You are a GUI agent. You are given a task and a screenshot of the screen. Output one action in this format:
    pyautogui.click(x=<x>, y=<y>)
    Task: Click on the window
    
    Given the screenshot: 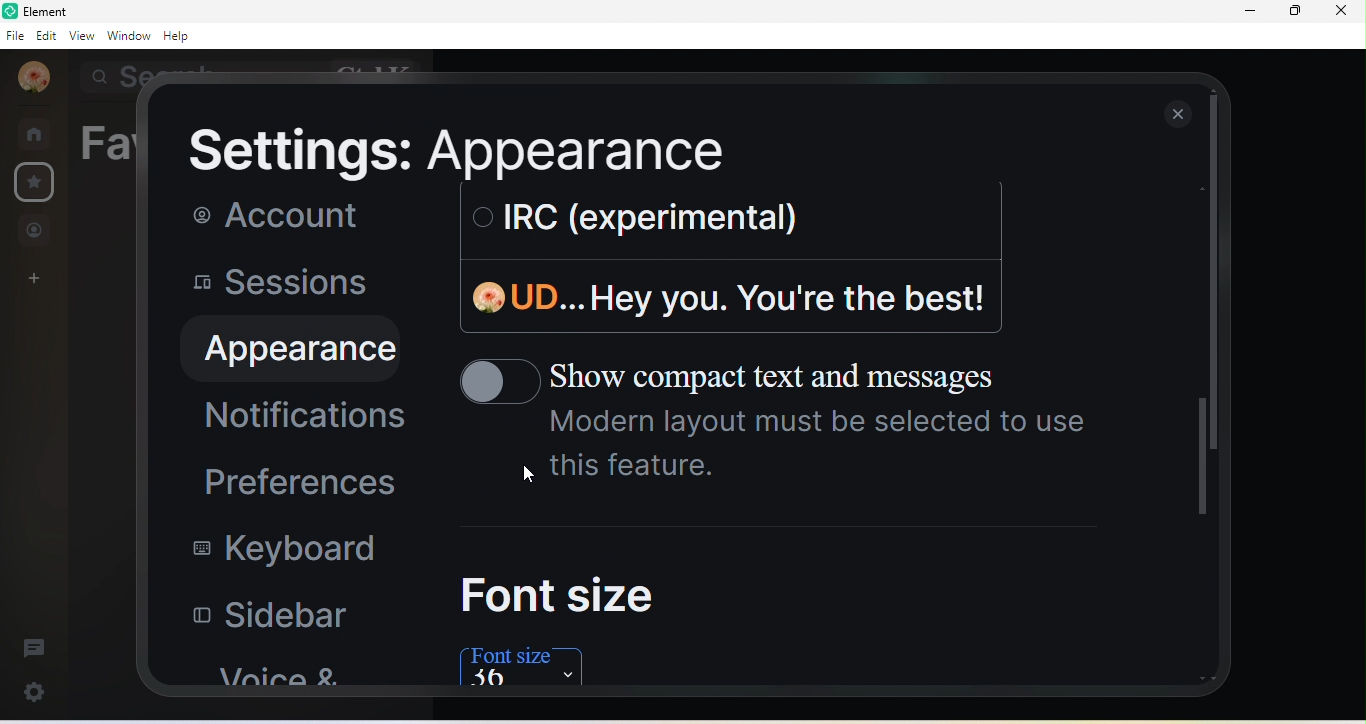 What is the action you would take?
    pyautogui.click(x=131, y=35)
    